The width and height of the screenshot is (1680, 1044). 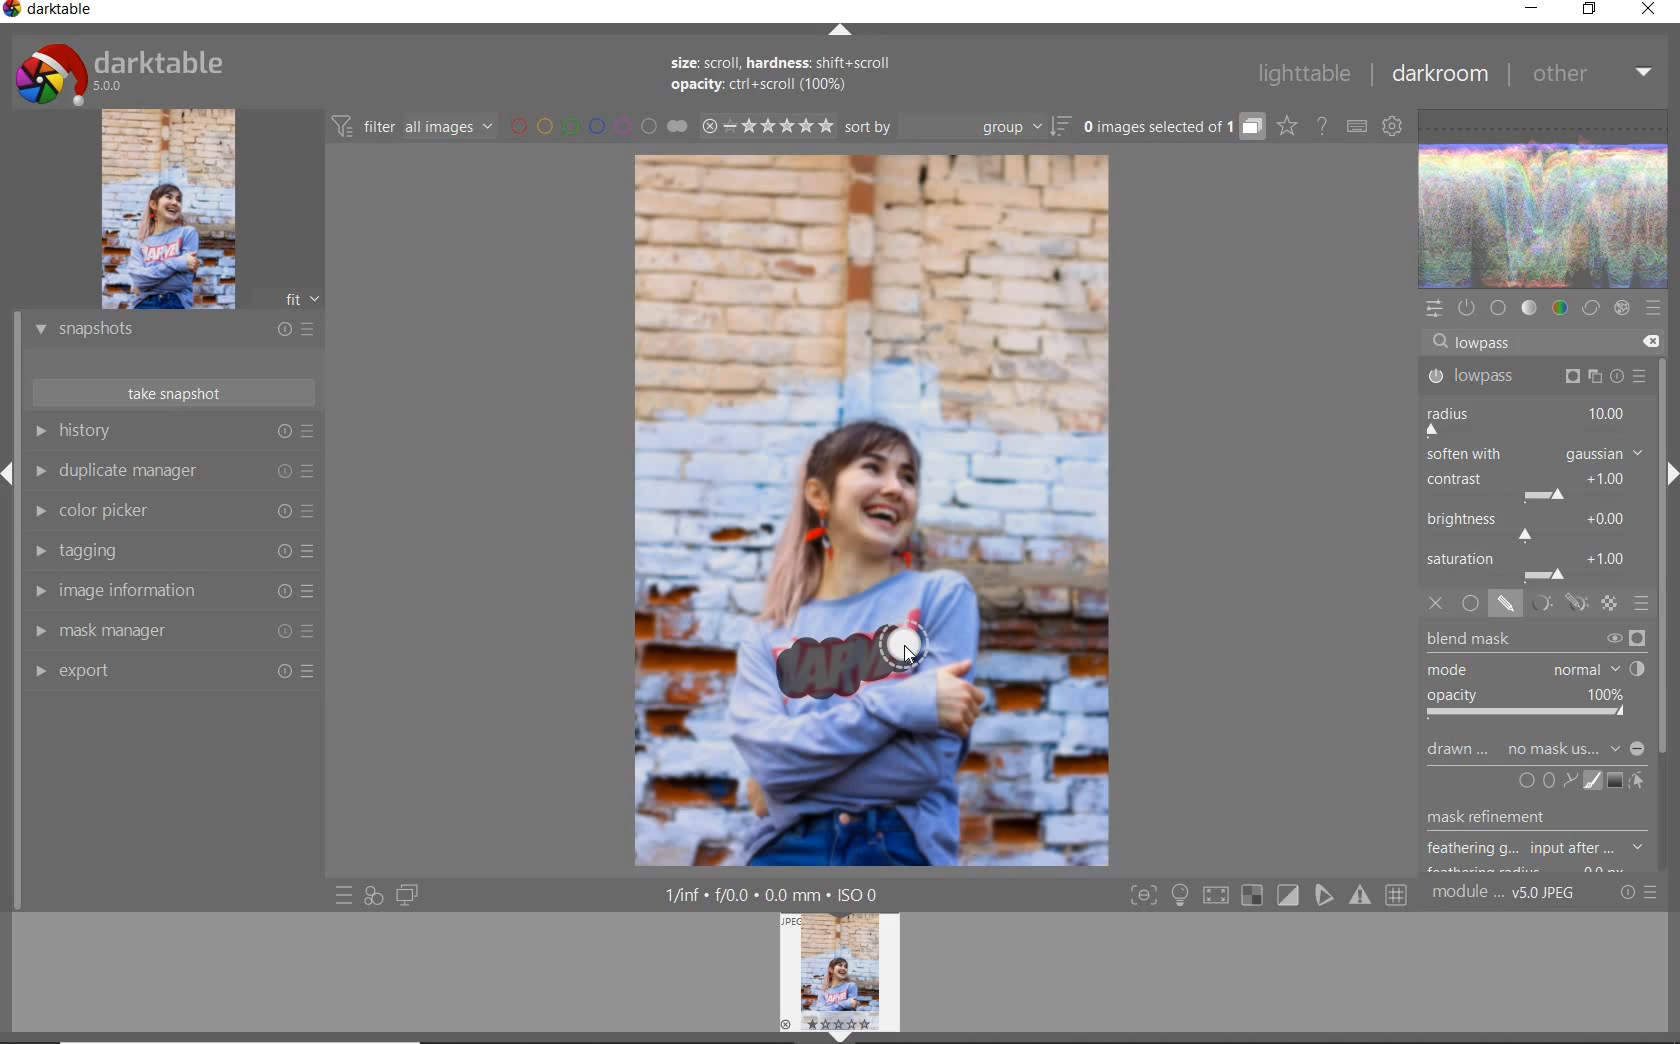 What do you see at coordinates (119, 72) in the screenshot?
I see `system logo` at bounding box center [119, 72].